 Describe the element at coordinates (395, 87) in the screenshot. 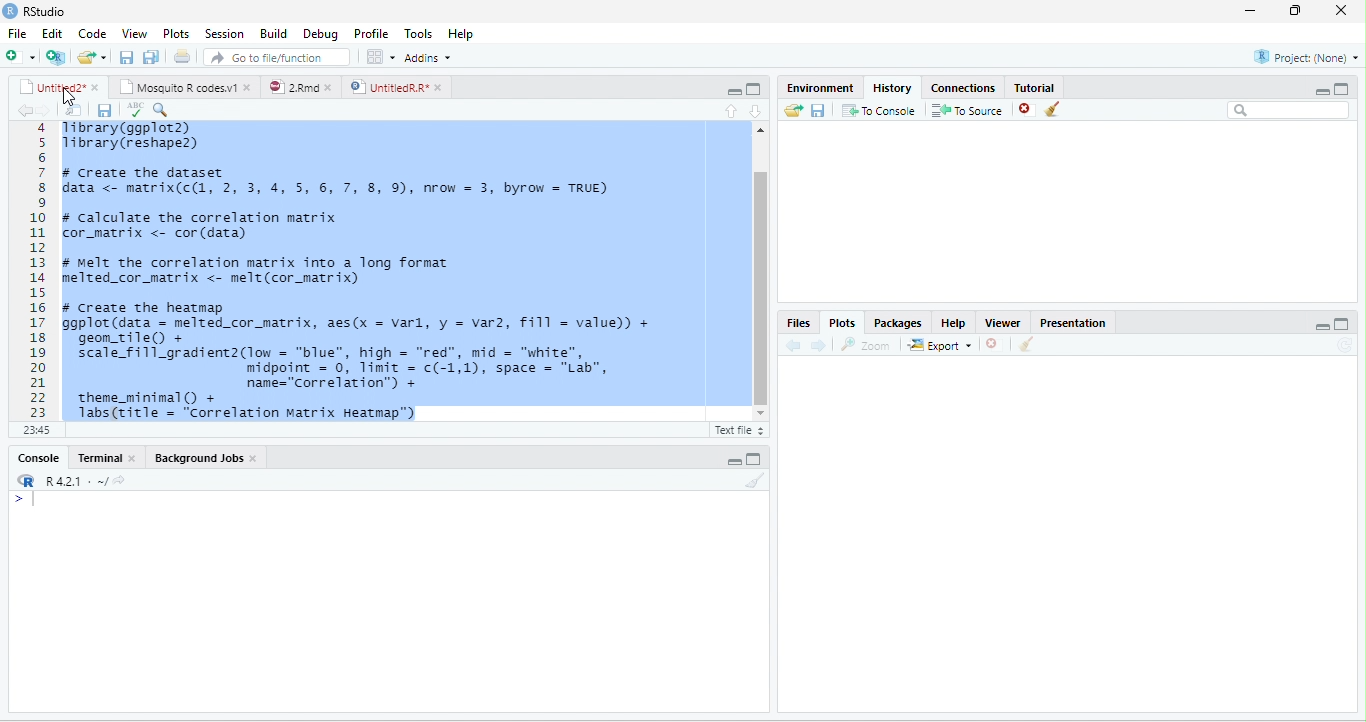

I see `untitledR` at that location.